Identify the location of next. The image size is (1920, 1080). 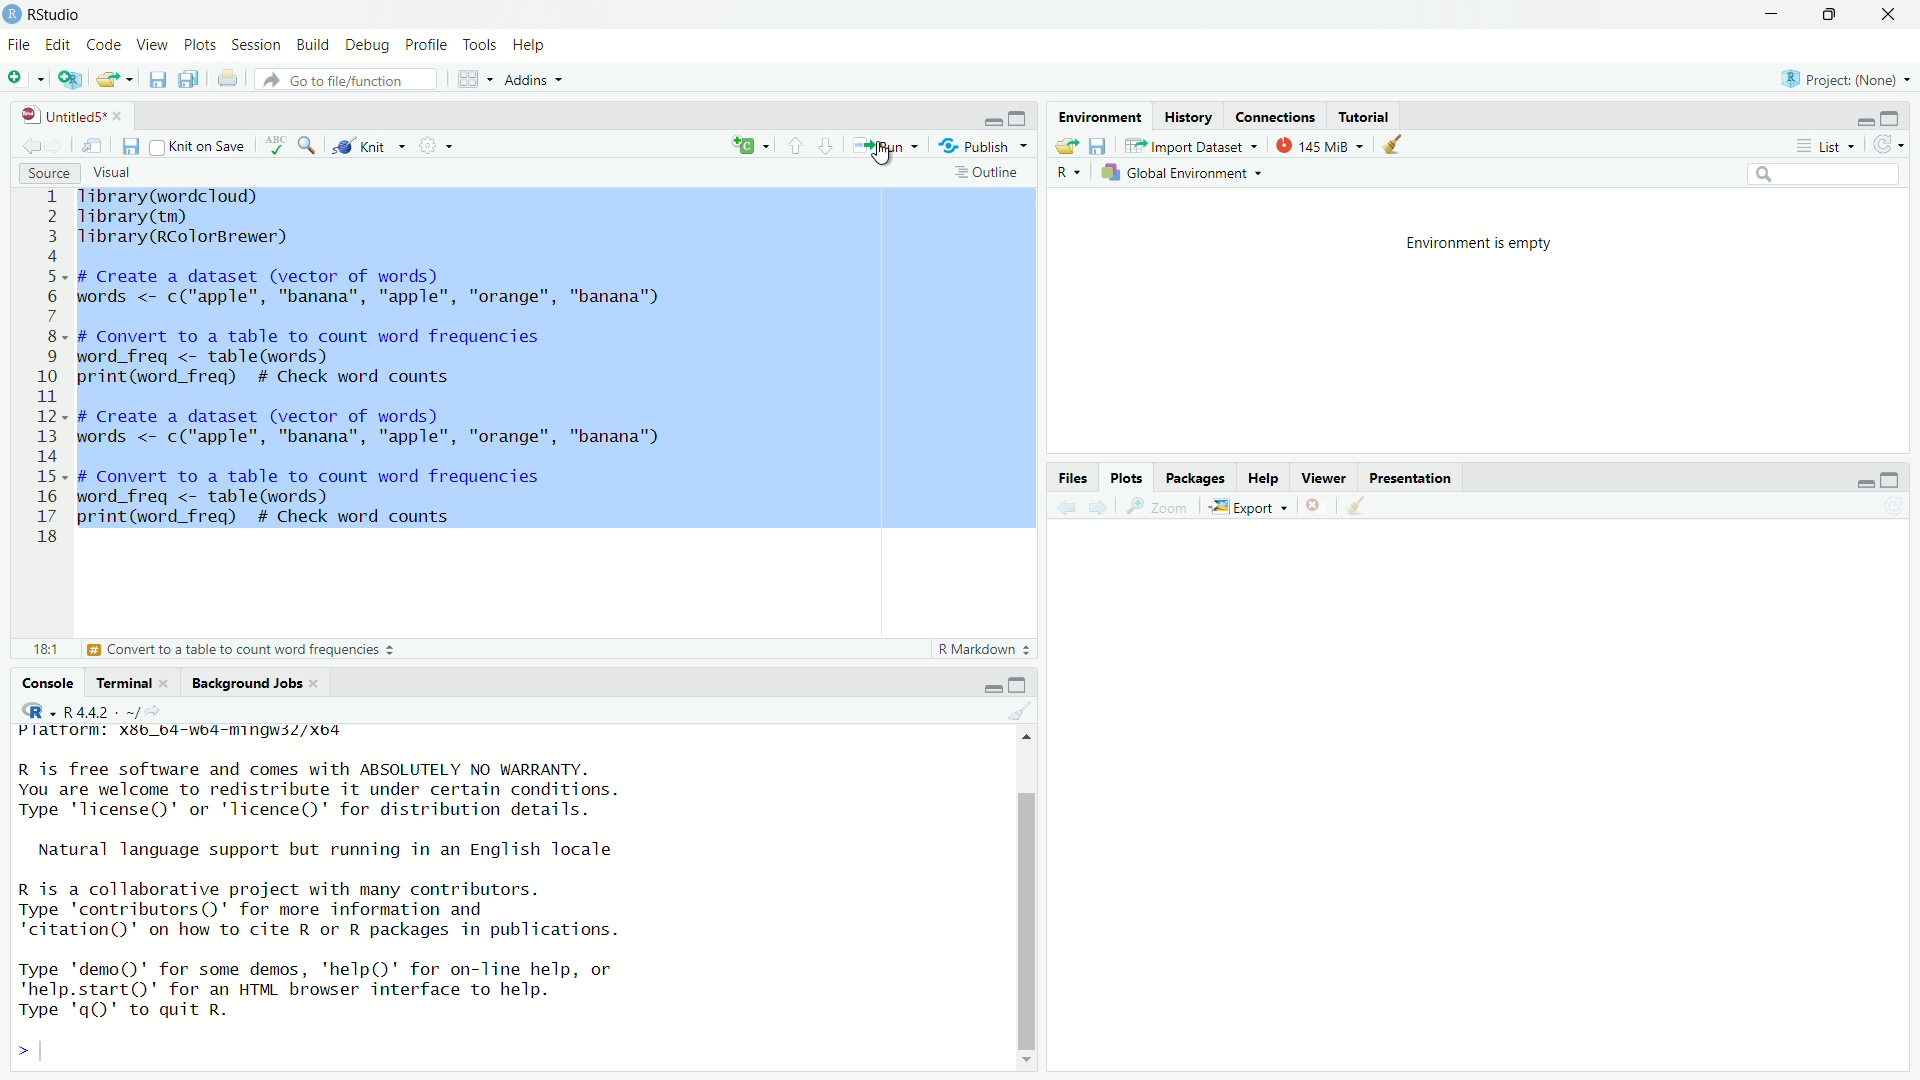
(1099, 506).